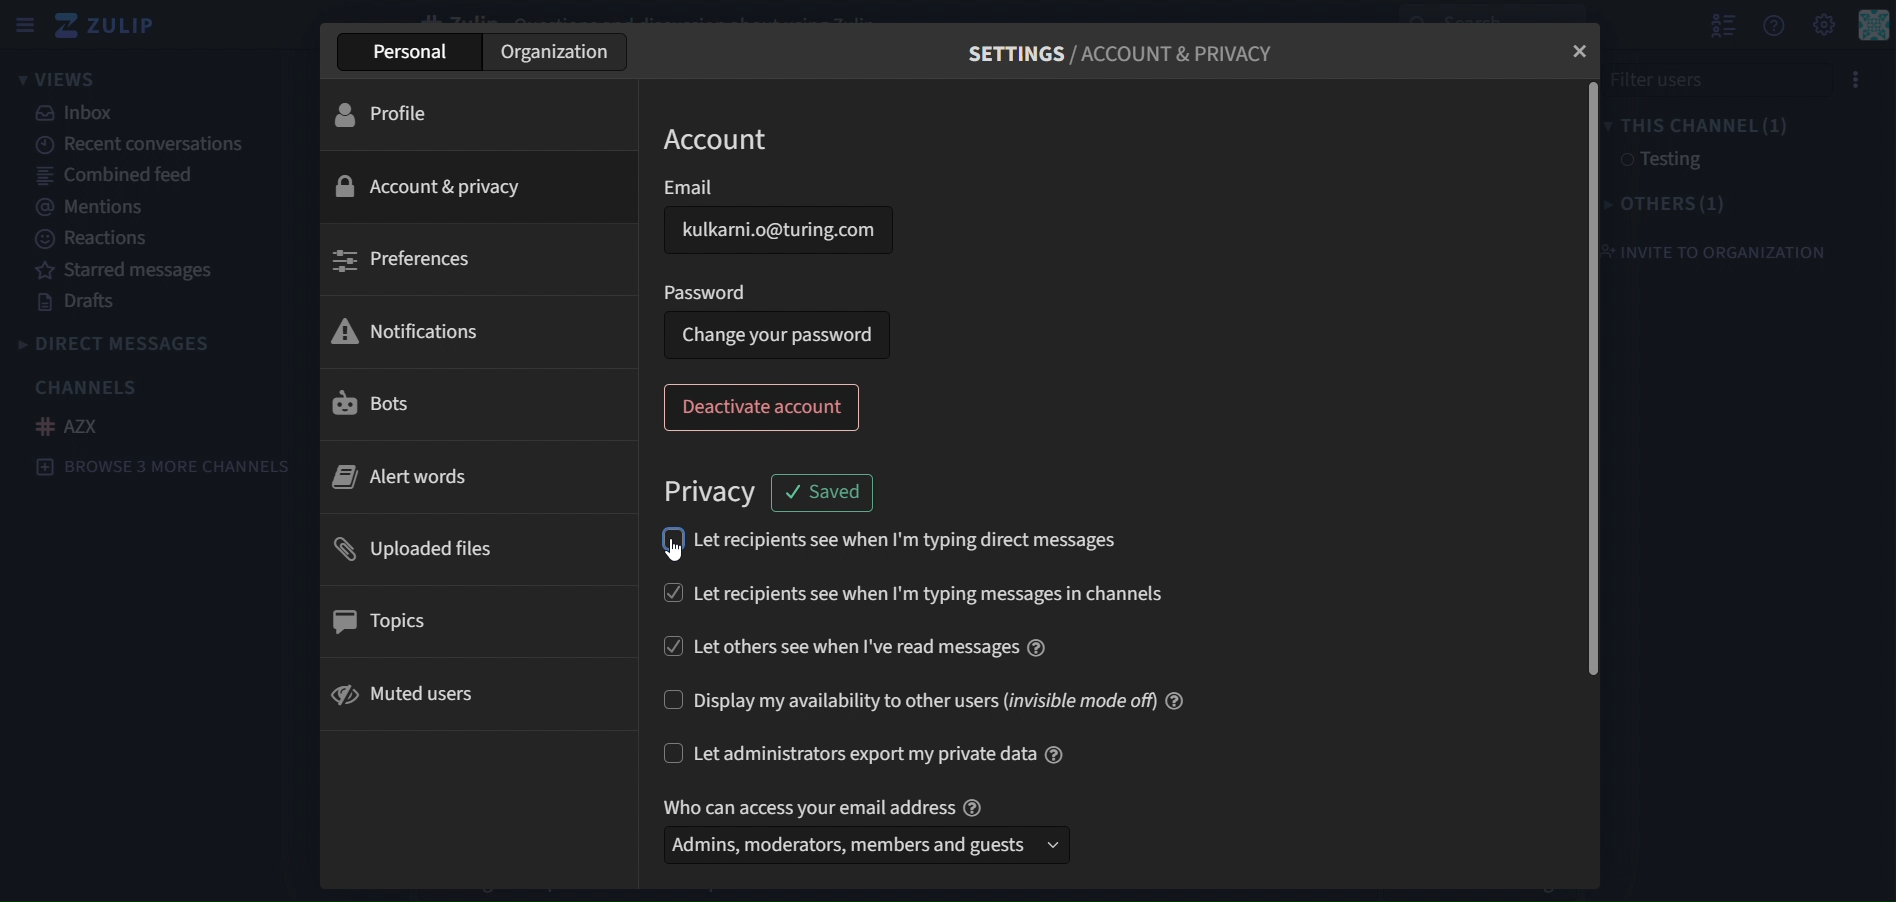  Describe the element at coordinates (673, 553) in the screenshot. I see `cursor` at that location.